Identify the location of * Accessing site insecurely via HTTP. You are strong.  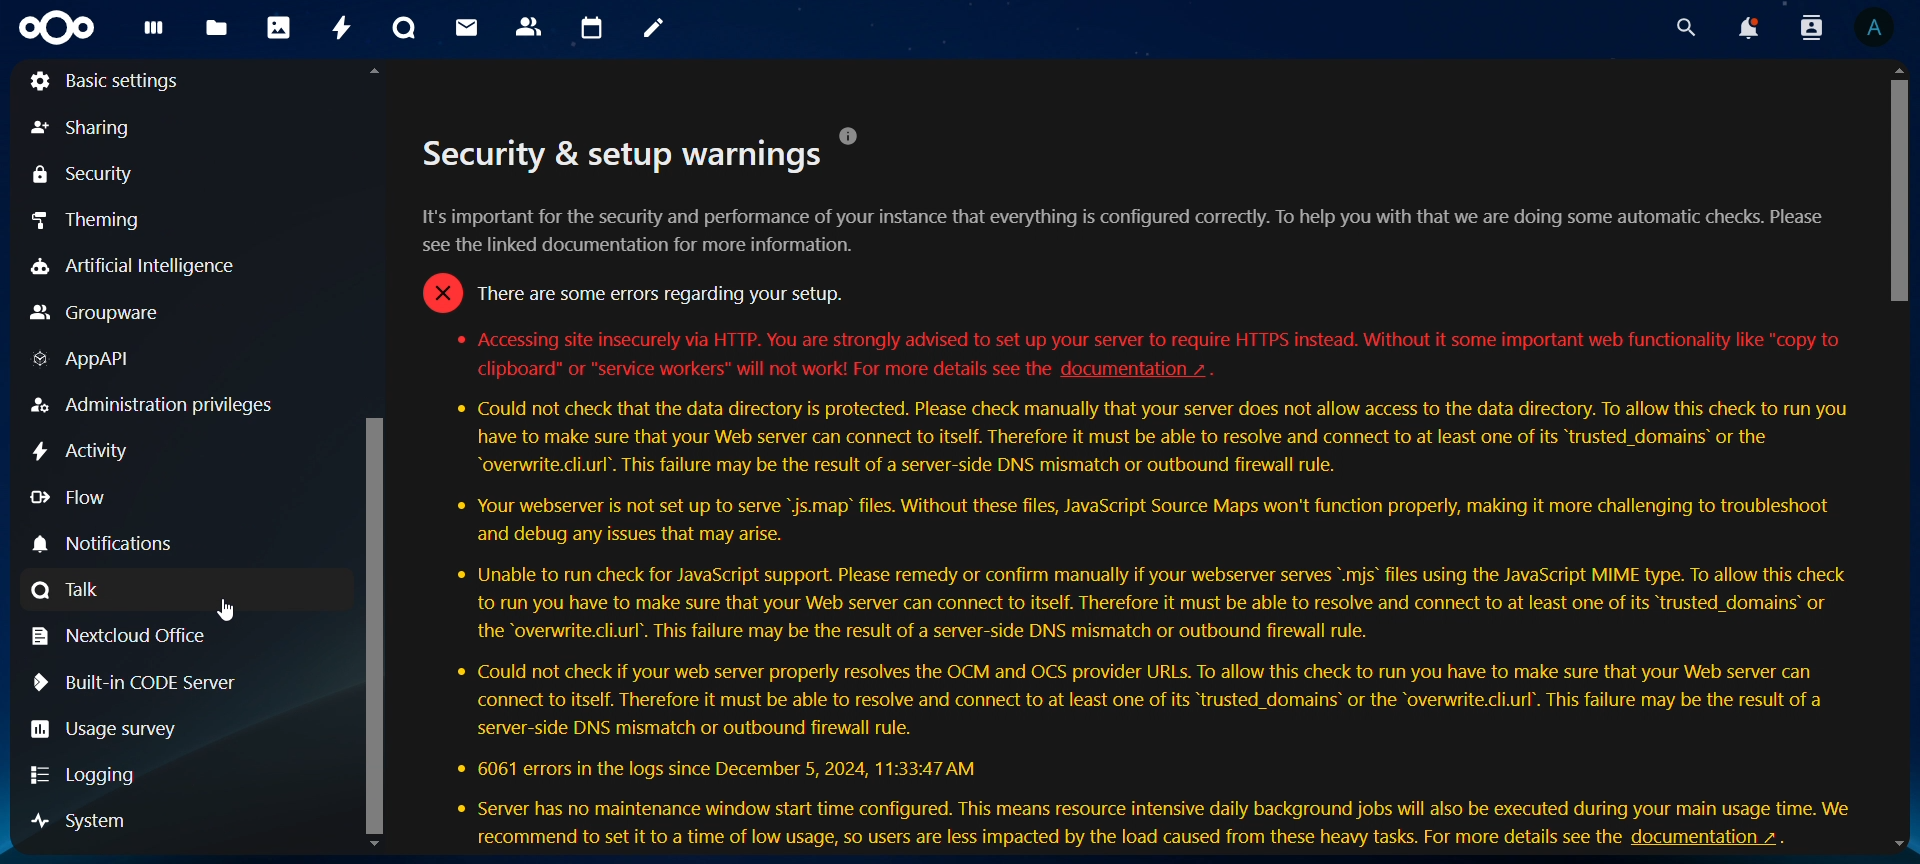
(637, 293).